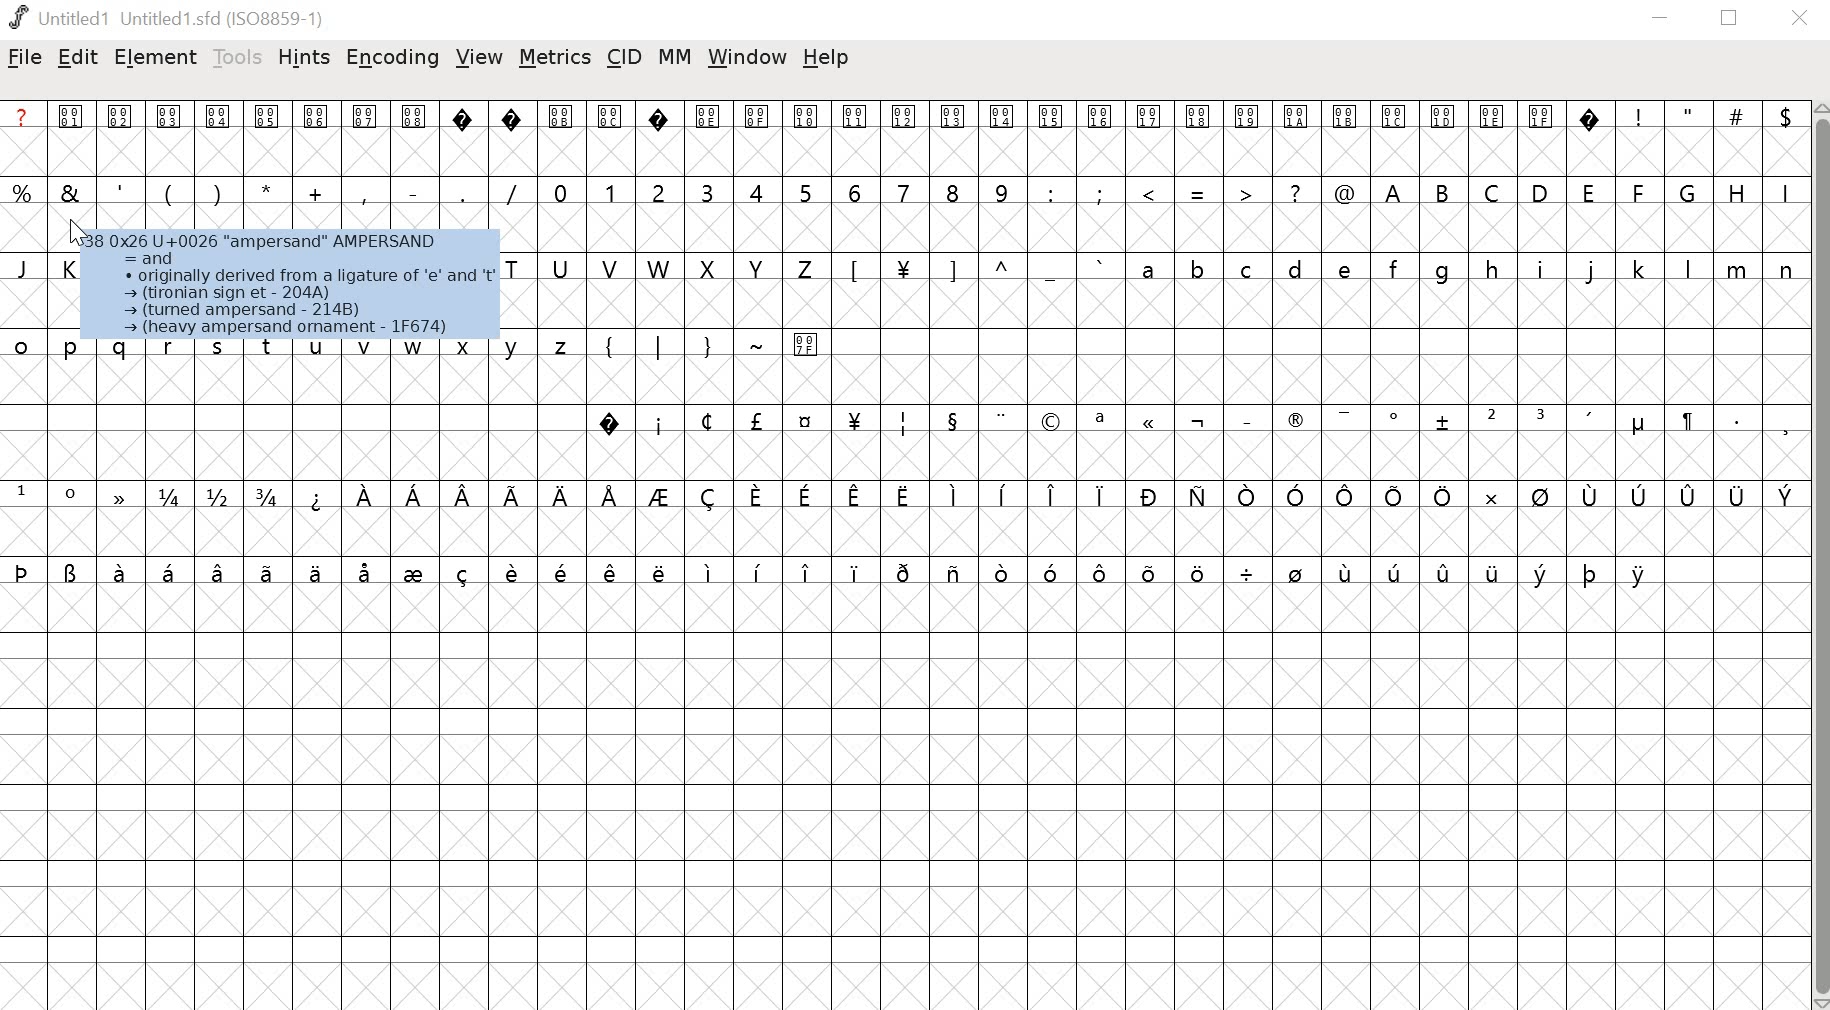  I want to click on symbol, so click(318, 496).